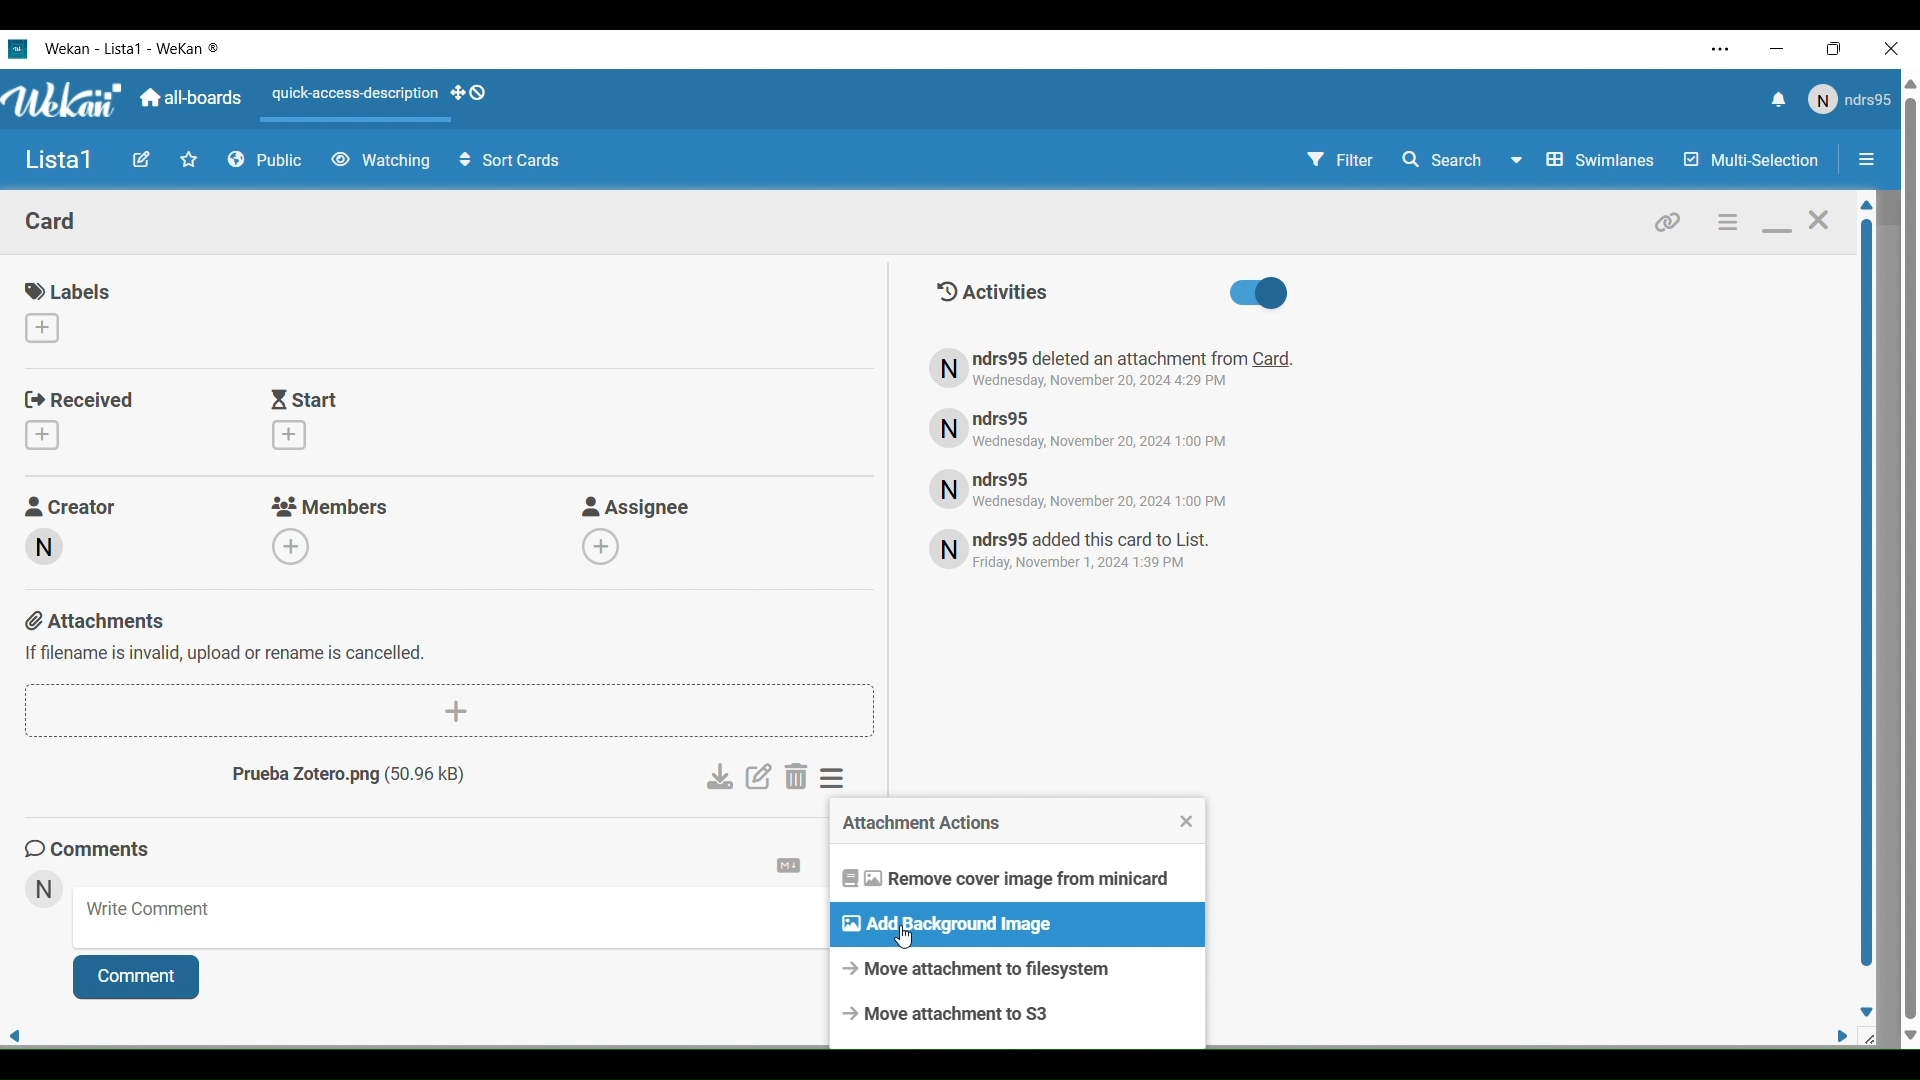  What do you see at coordinates (1601, 159) in the screenshot?
I see `Swimlines` at bounding box center [1601, 159].